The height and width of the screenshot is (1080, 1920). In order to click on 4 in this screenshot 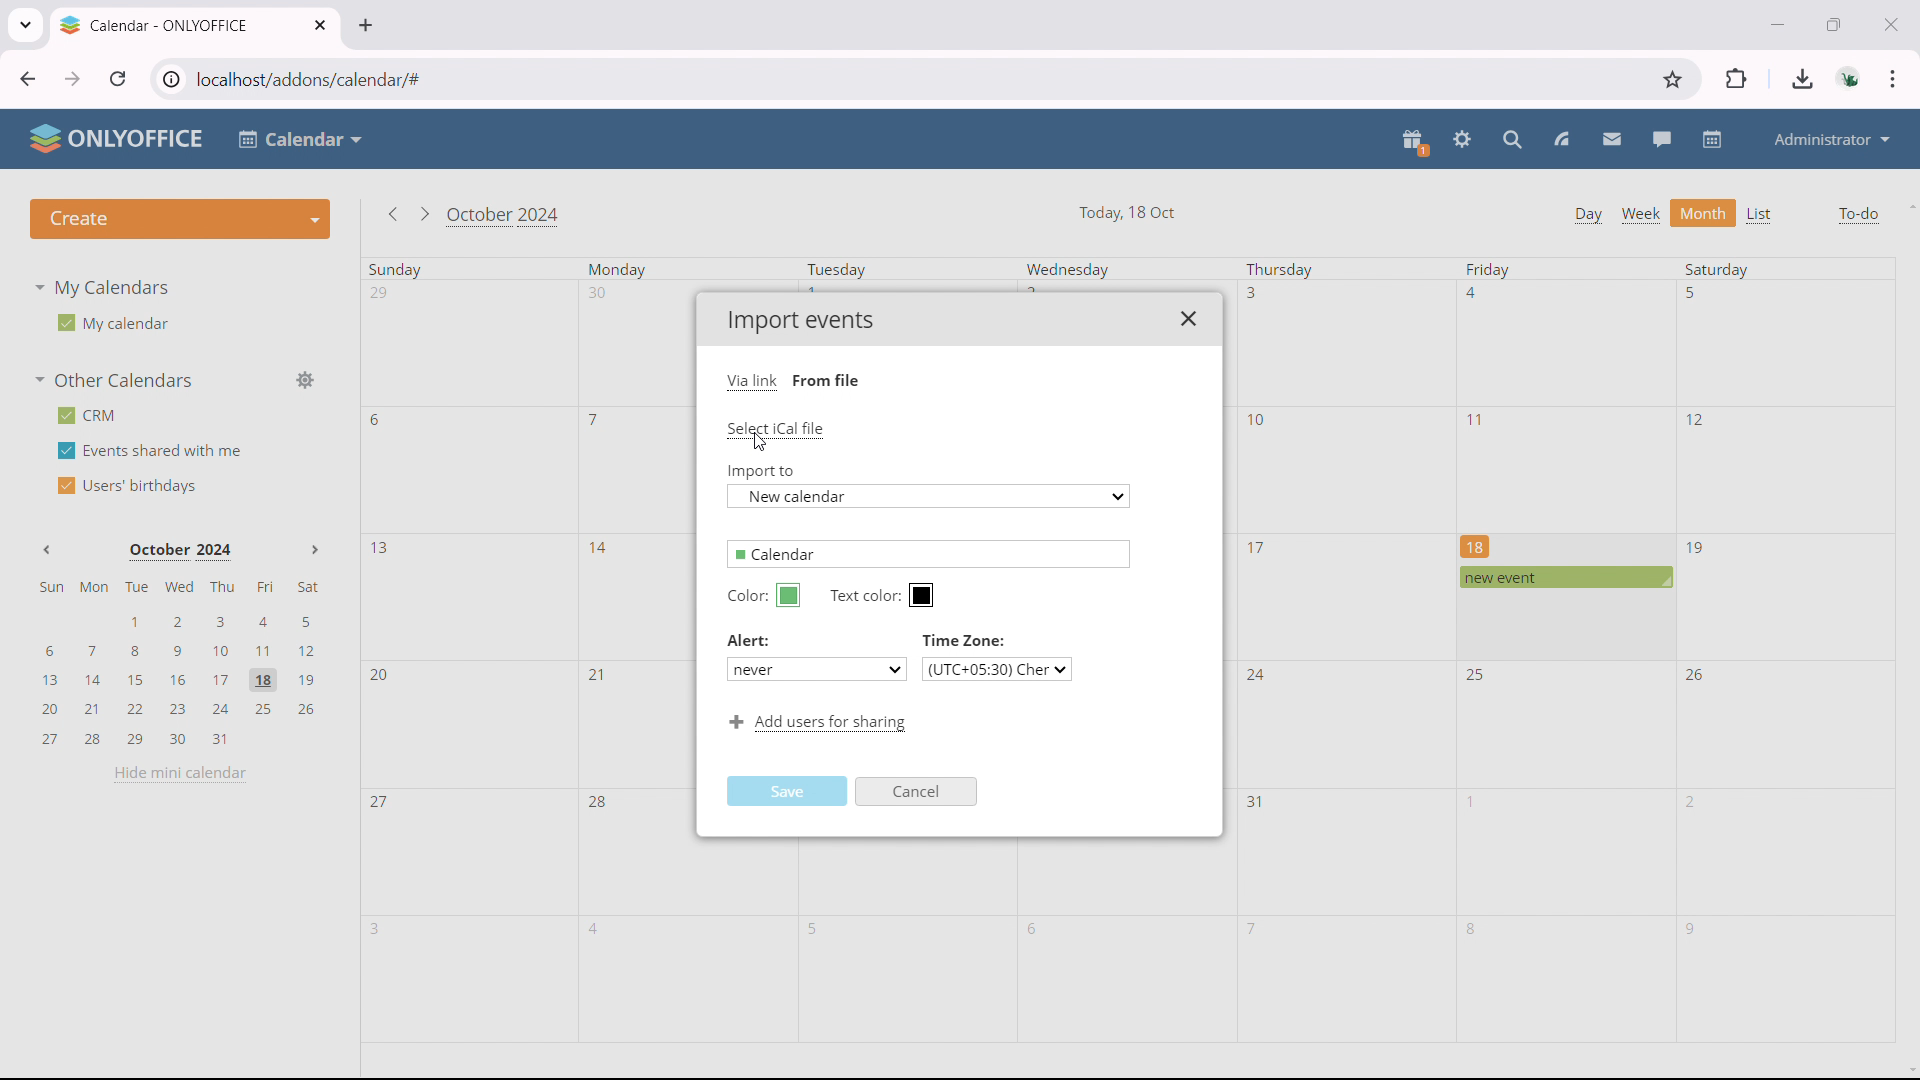, I will do `click(1476, 293)`.